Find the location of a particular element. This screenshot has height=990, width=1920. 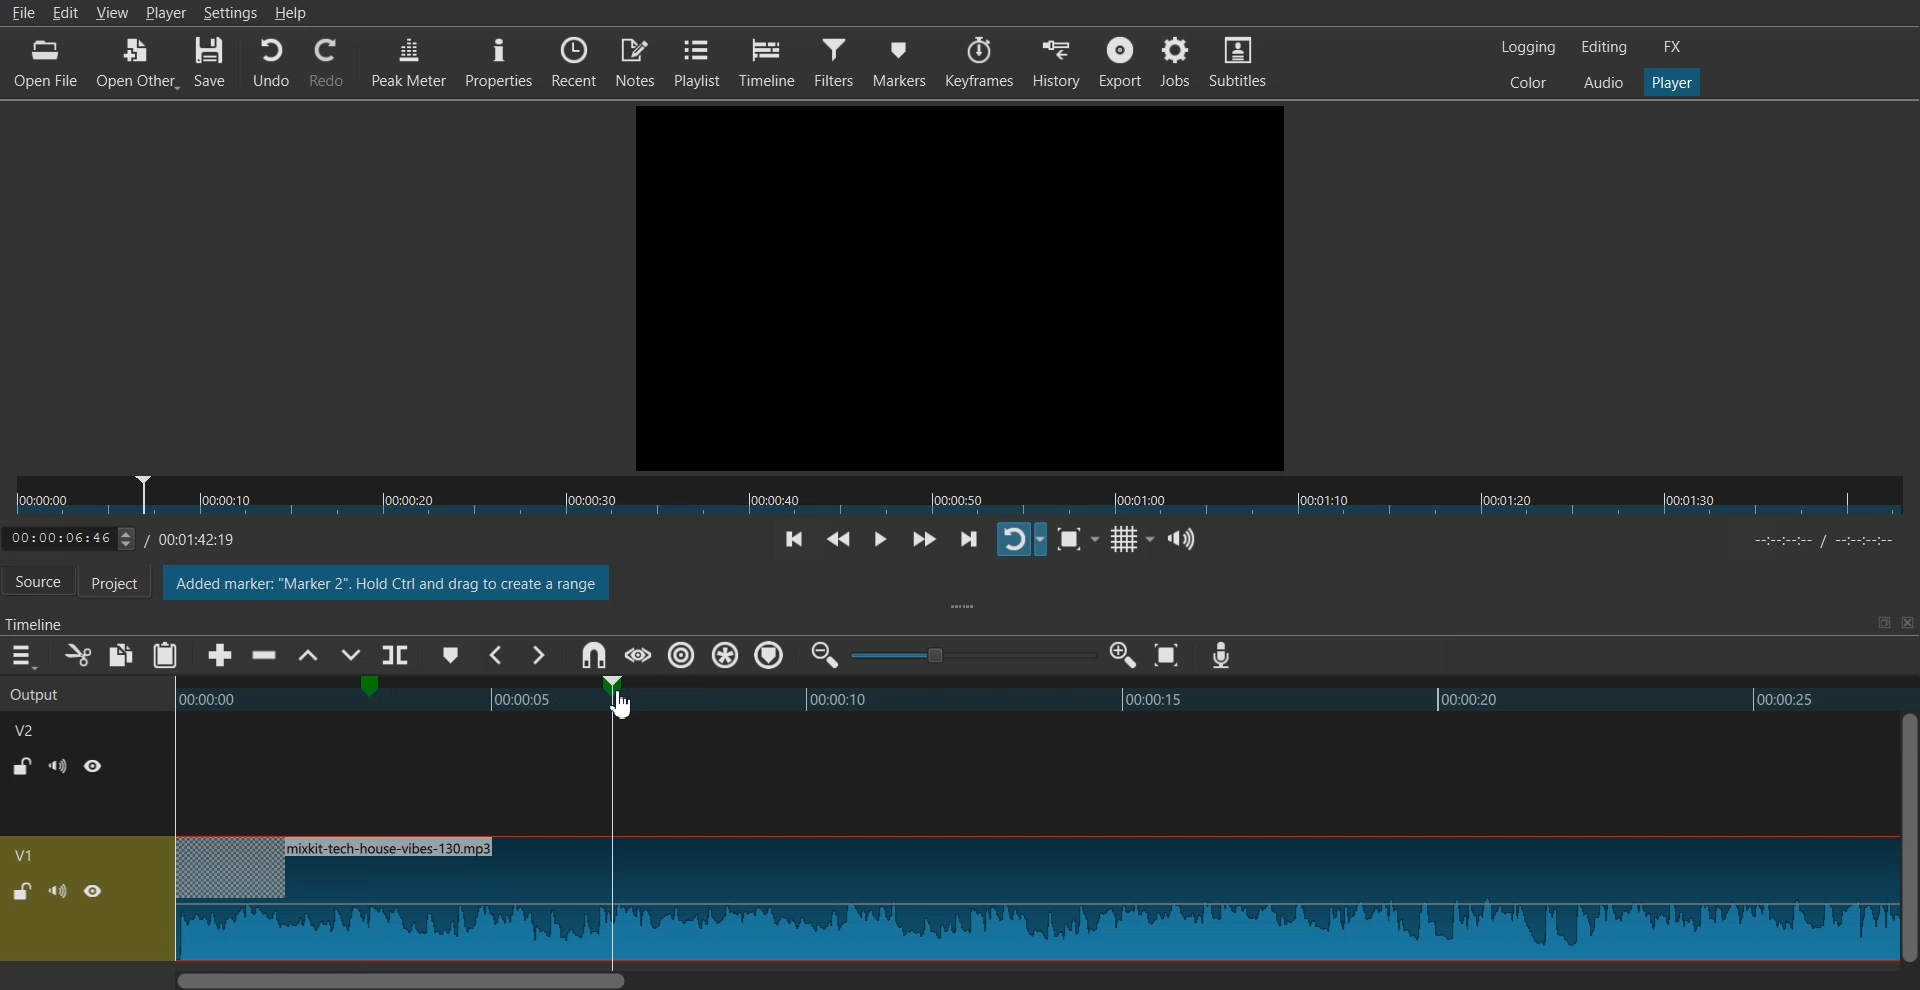

FX is located at coordinates (1673, 47).